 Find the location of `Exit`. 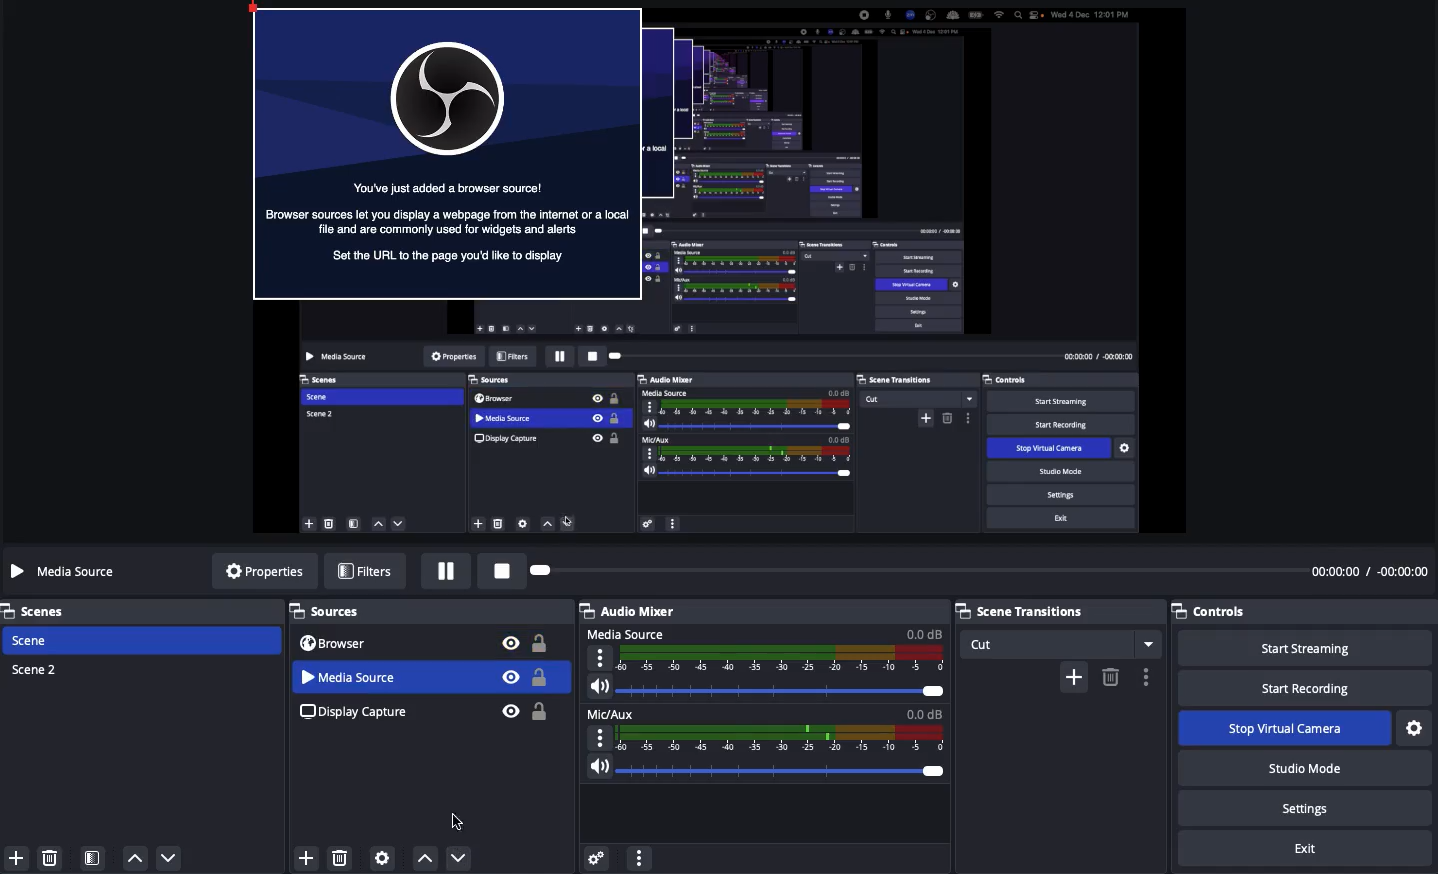

Exit is located at coordinates (1311, 849).